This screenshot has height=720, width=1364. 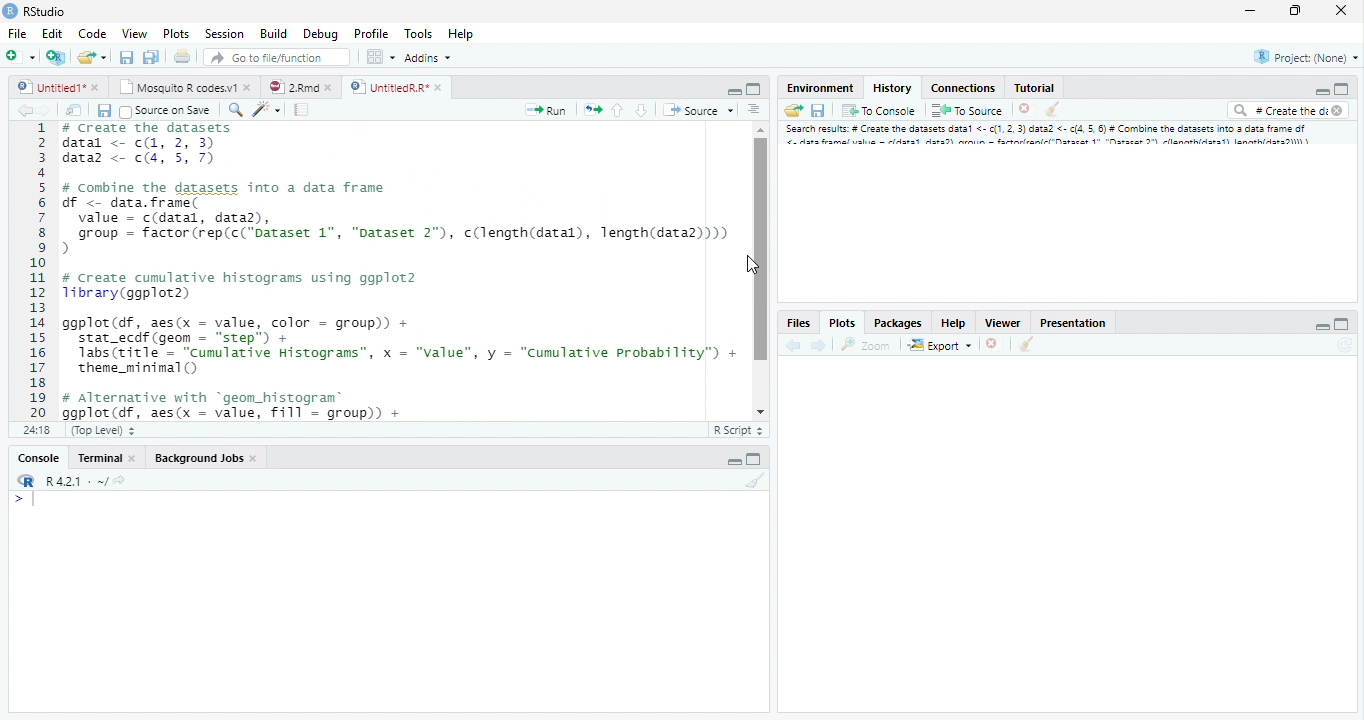 What do you see at coordinates (151, 57) in the screenshot?
I see `Save all` at bounding box center [151, 57].